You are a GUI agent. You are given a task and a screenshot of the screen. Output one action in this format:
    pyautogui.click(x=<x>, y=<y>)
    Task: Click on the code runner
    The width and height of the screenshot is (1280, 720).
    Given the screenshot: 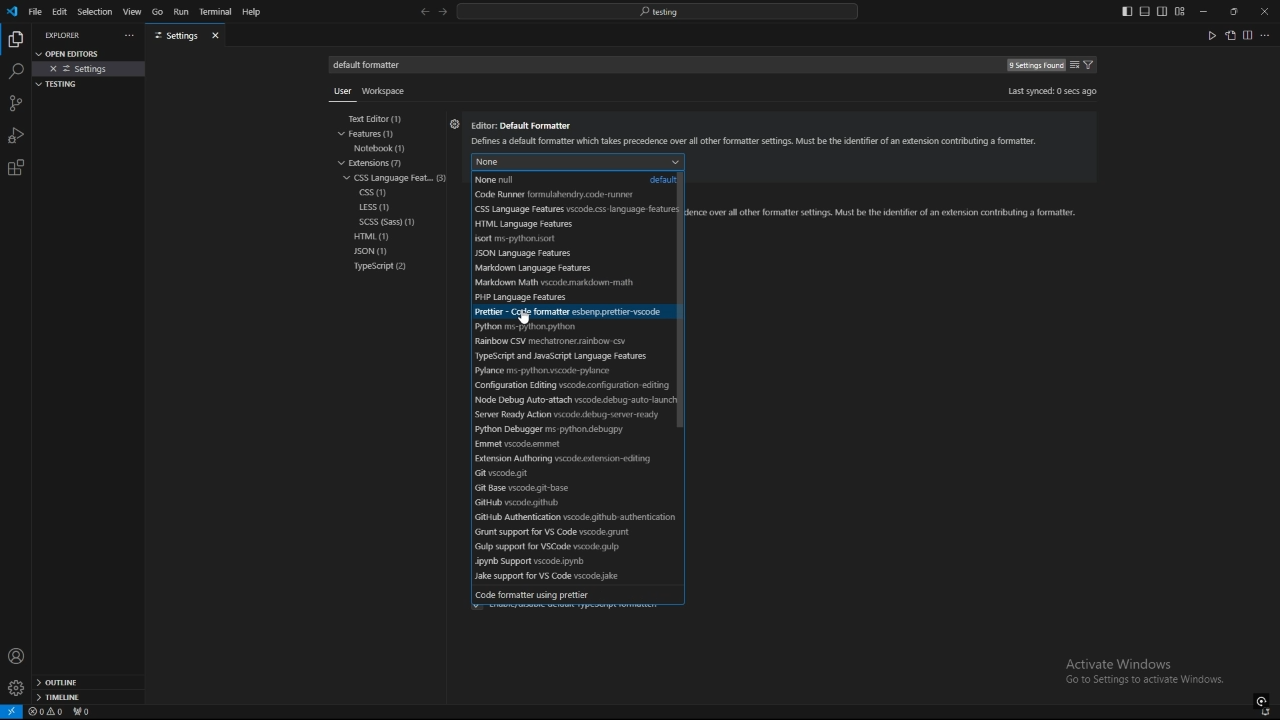 What is the action you would take?
    pyautogui.click(x=565, y=196)
    